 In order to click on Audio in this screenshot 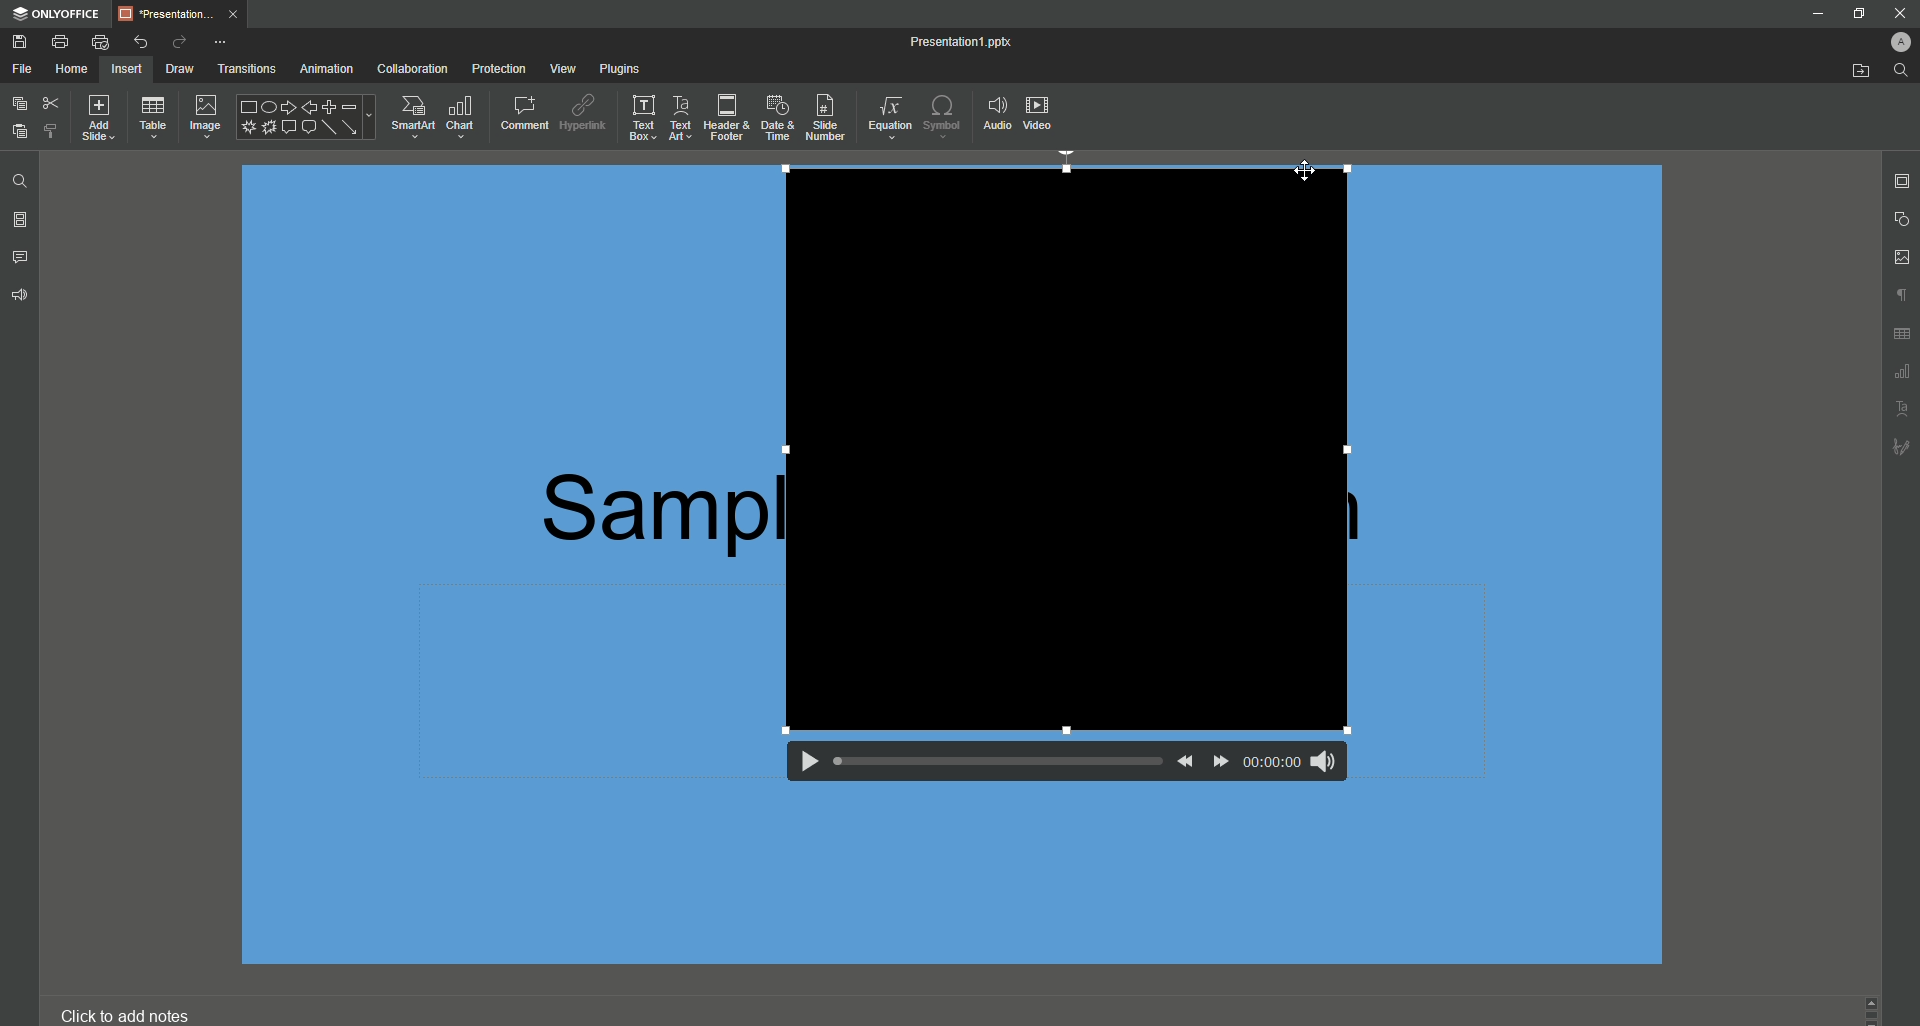, I will do `click(996, 112)`.